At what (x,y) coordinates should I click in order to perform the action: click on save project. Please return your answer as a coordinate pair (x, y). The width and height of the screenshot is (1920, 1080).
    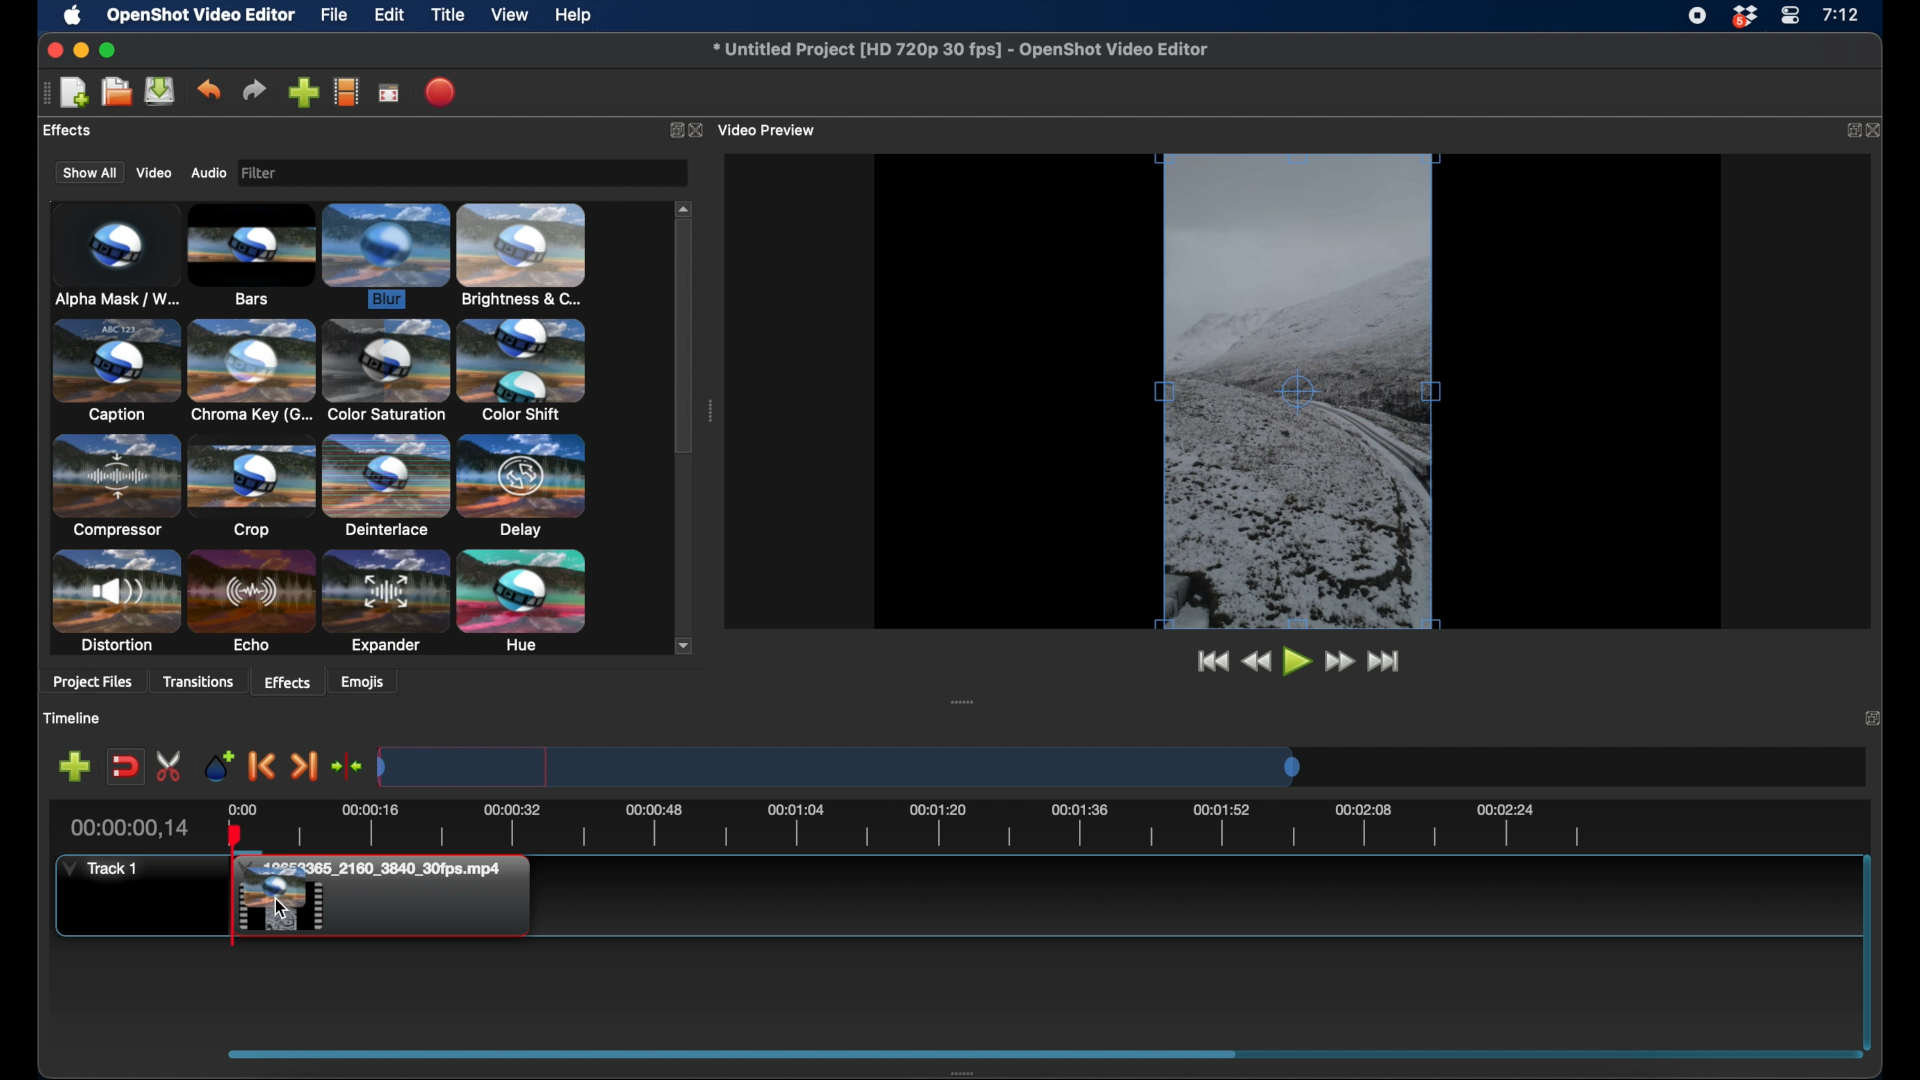
    Looking at the image, I should click on (160, 91).